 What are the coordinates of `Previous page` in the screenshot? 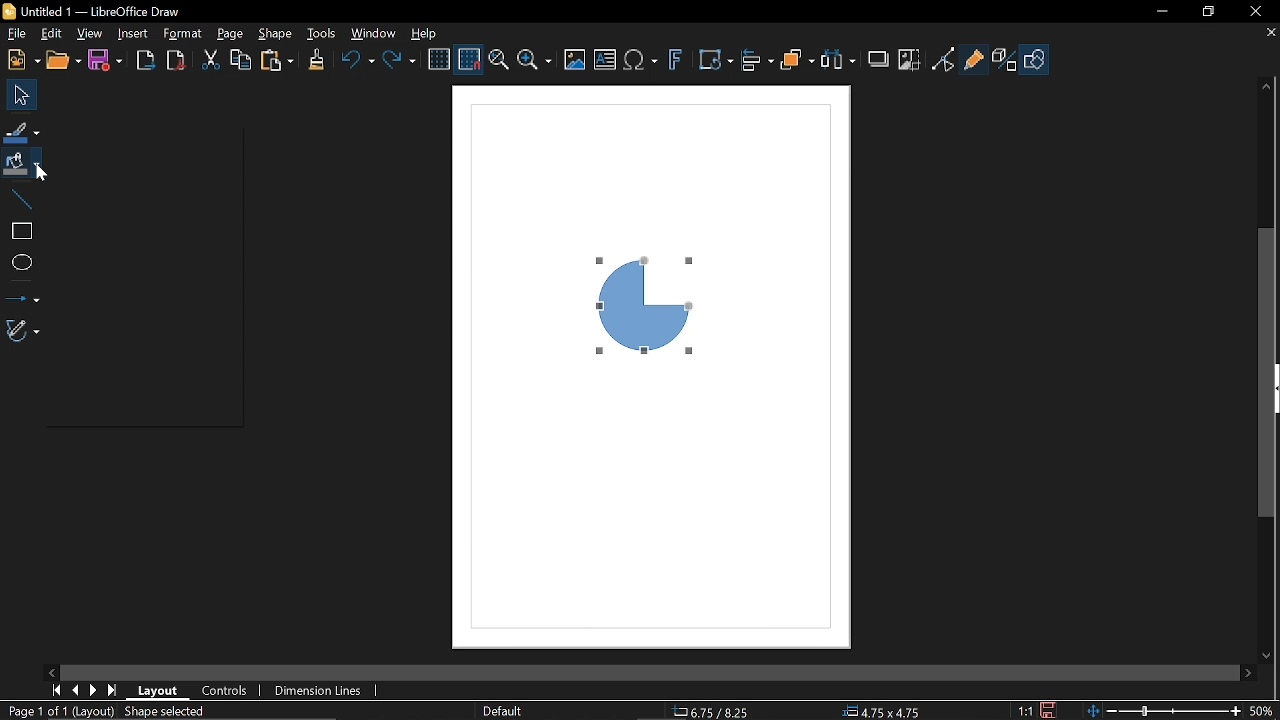 It's located at (78, 688).